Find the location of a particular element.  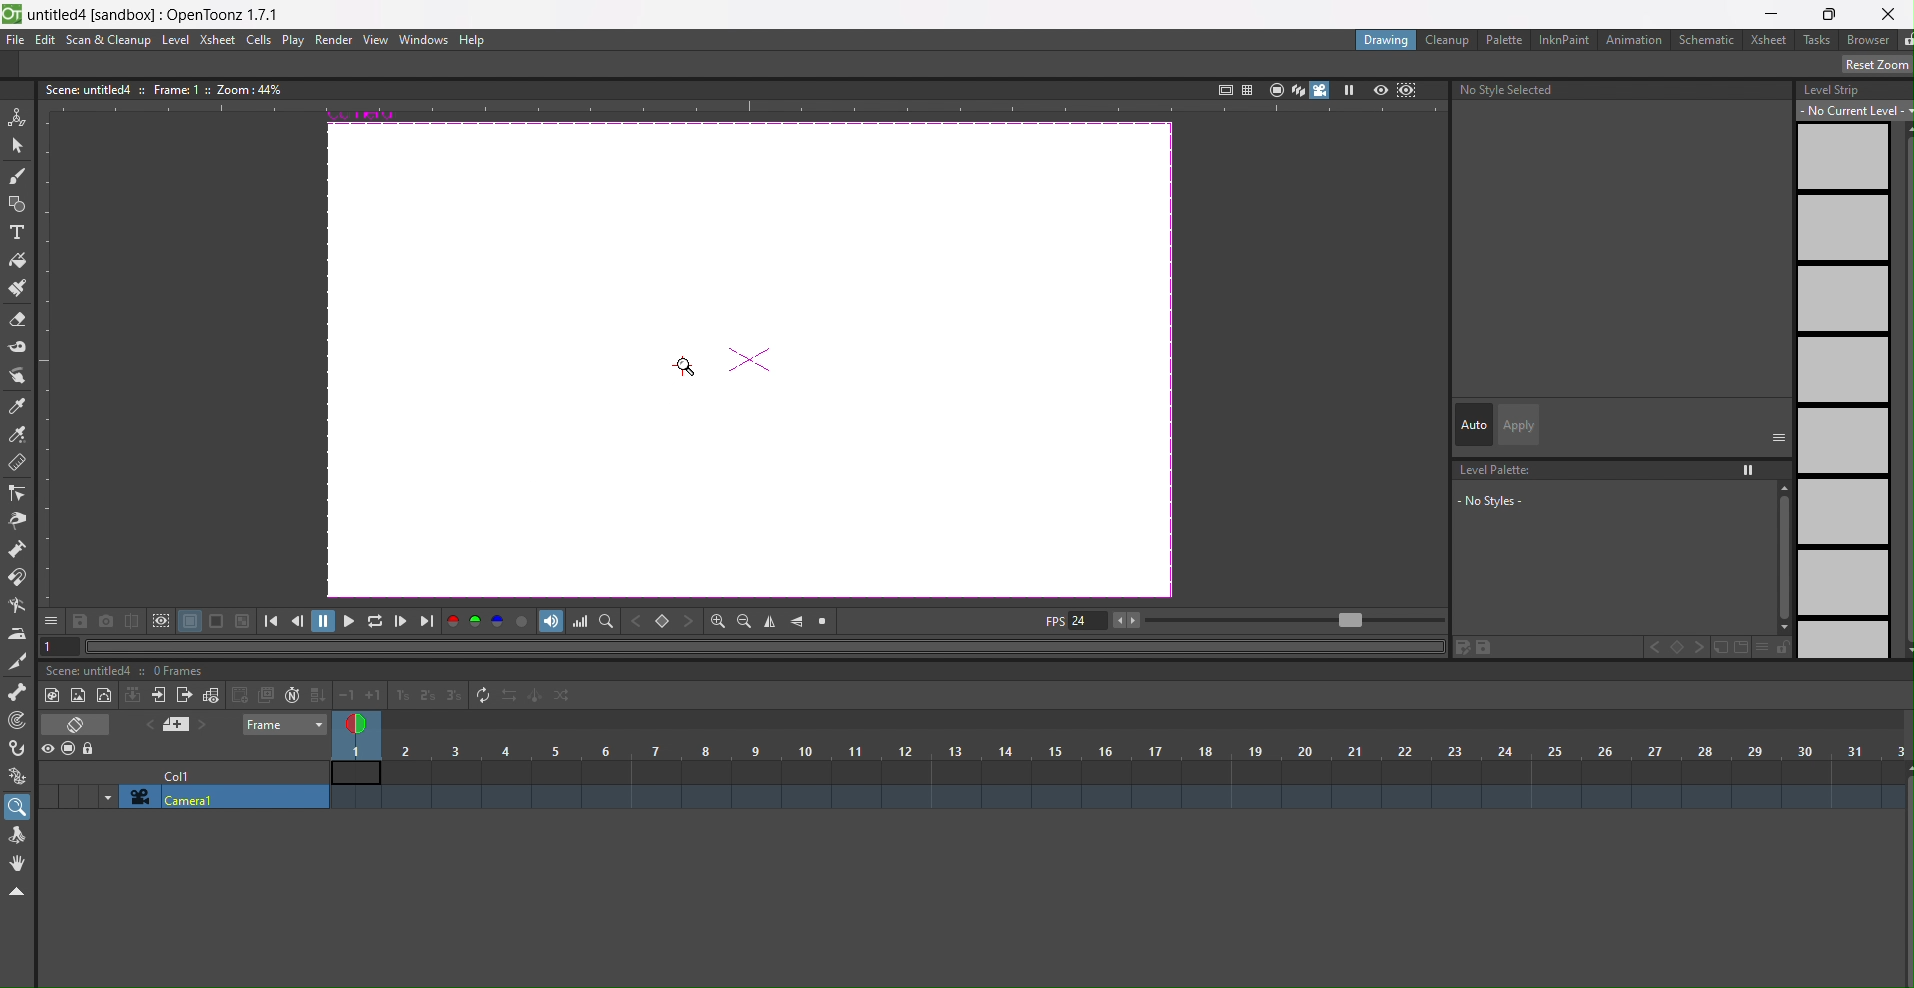

 is located at coordinates (17, 776).